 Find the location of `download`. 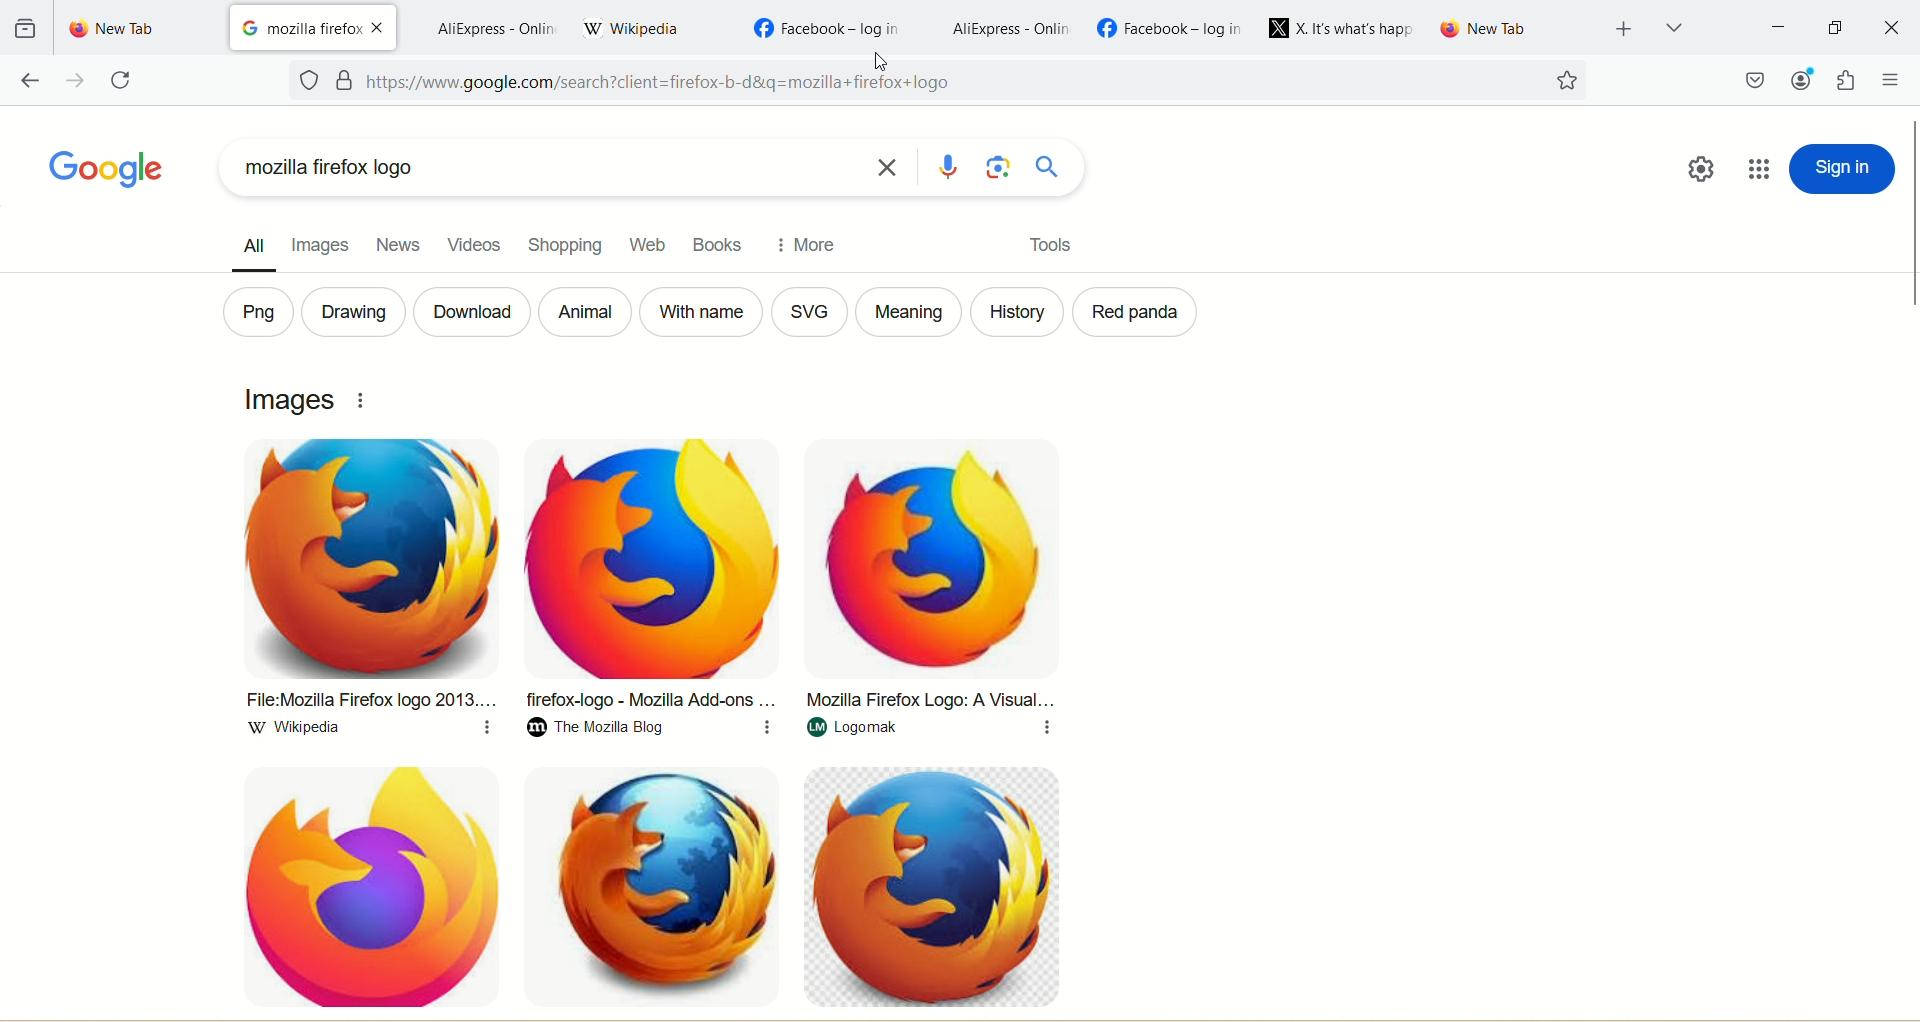

download is located at coordinates (470, 312).